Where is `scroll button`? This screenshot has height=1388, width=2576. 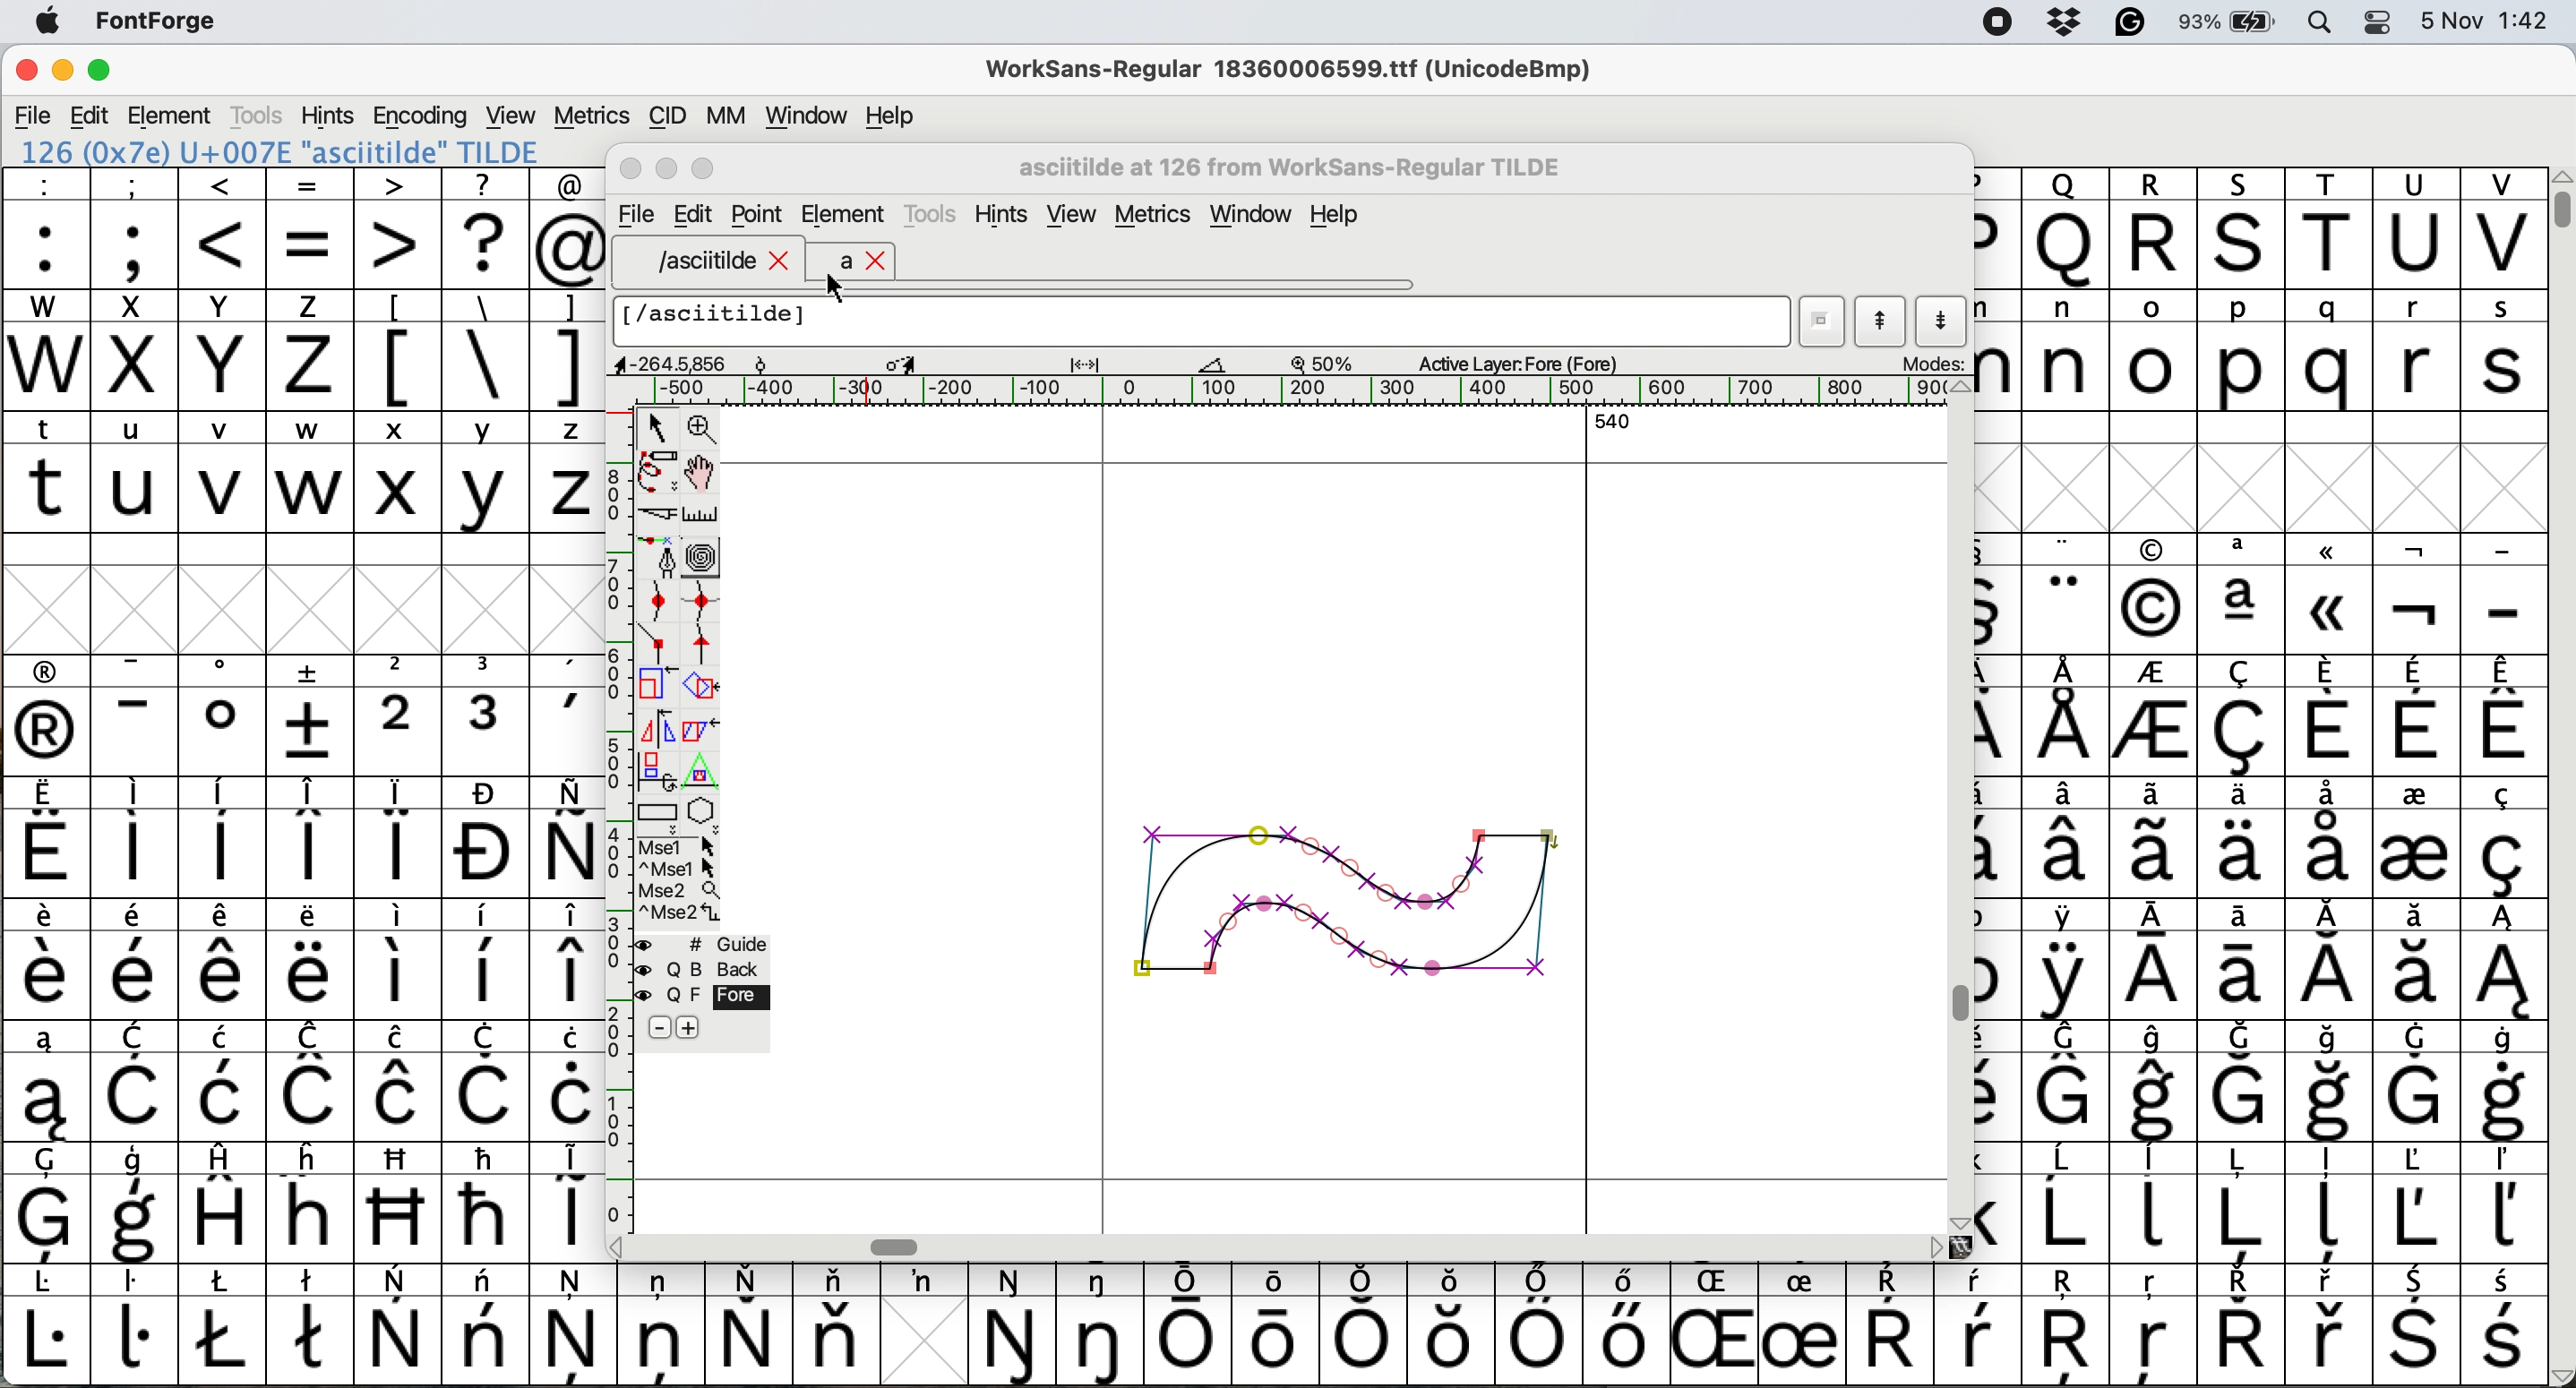 scroll button is located at coordinates (1936, 1246).